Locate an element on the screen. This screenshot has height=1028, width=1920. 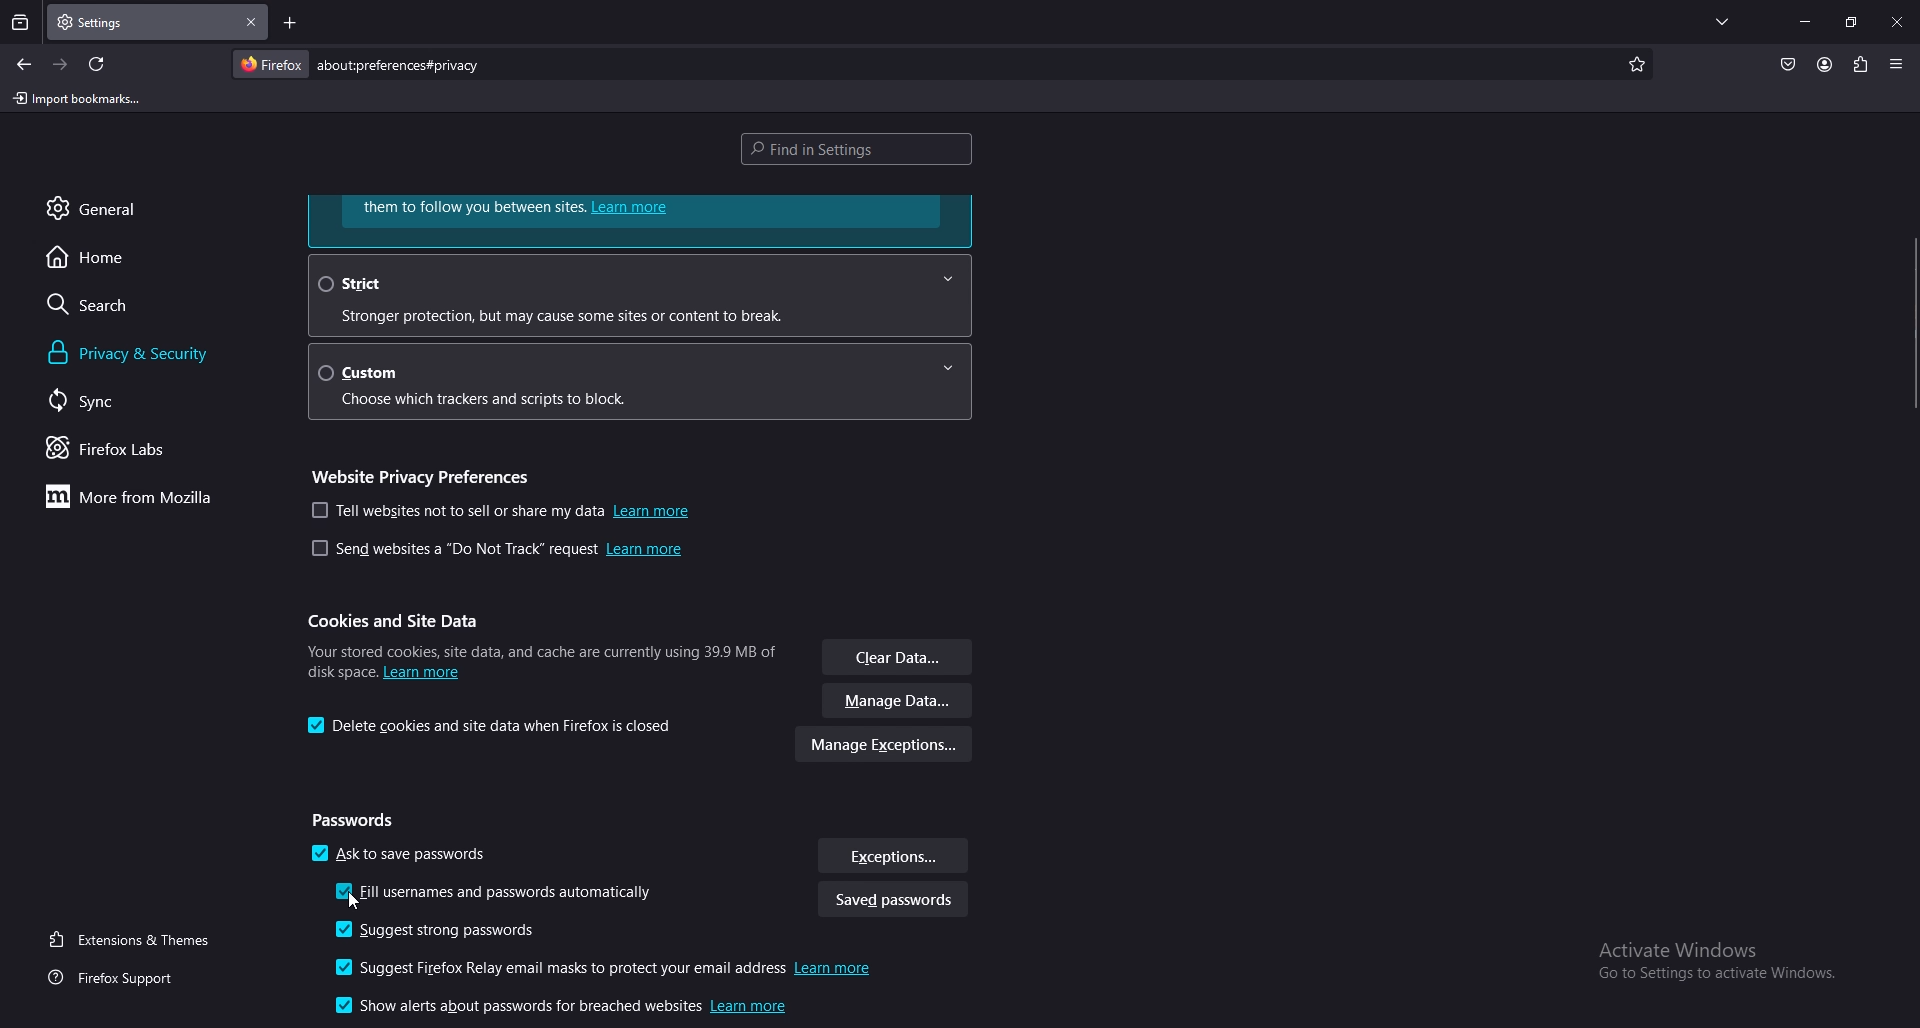
tell websites not to sell my data is located at coordinates (502, 511).